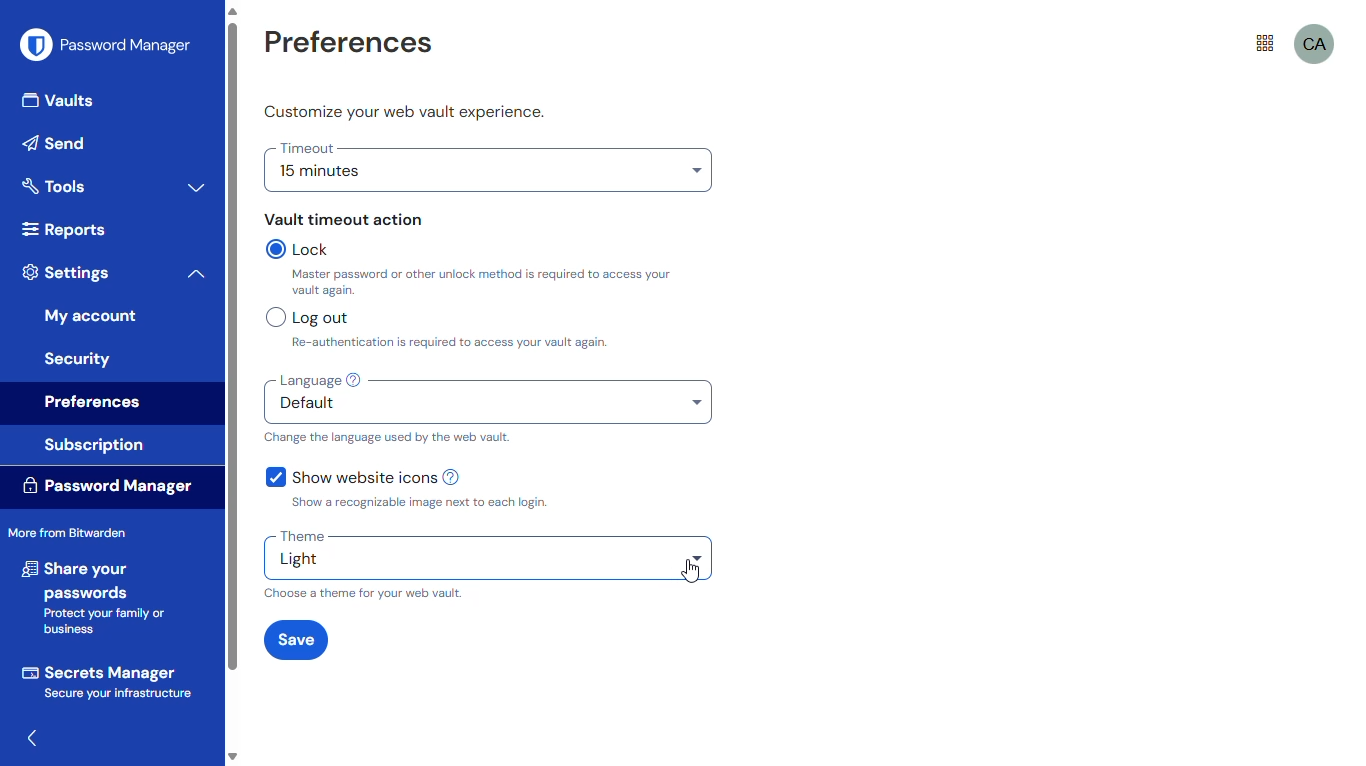  What do you see at coordinates (354, 380) in the screenshot?
I see `learn more about localization` at bounding box center [354, 380].